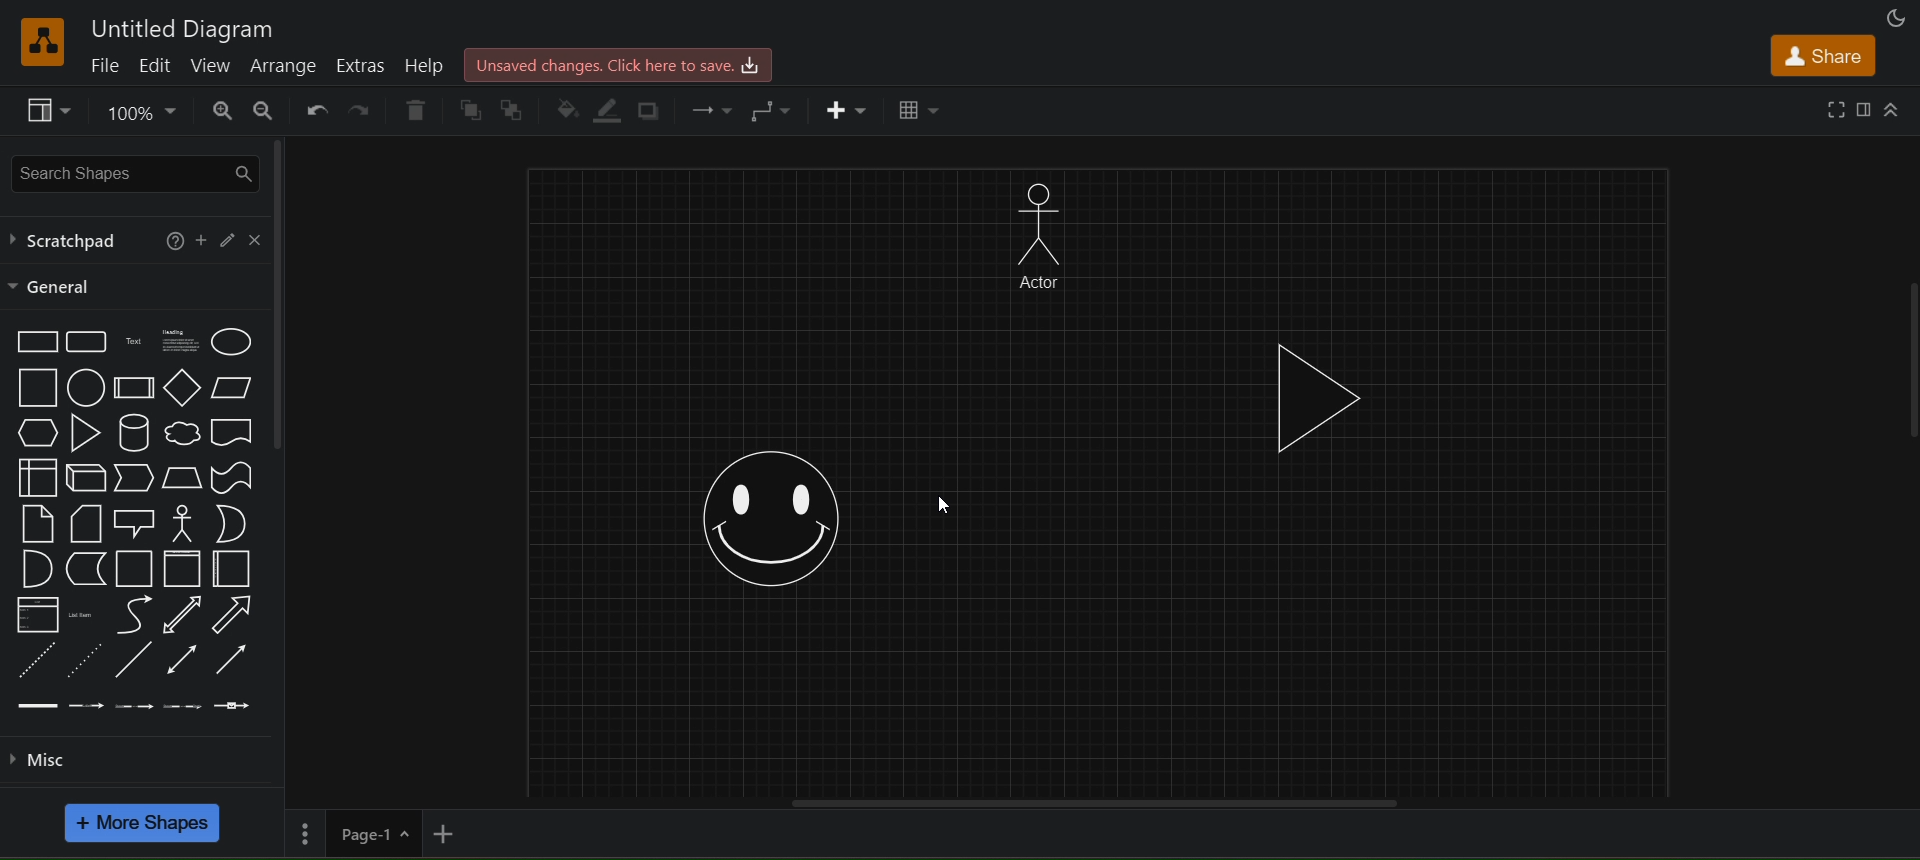 The image size is (1920, 860). What do you see at coordinates (769, 513) in the screenshot?
I see `smiley shape` at bounding box center [769, 513].